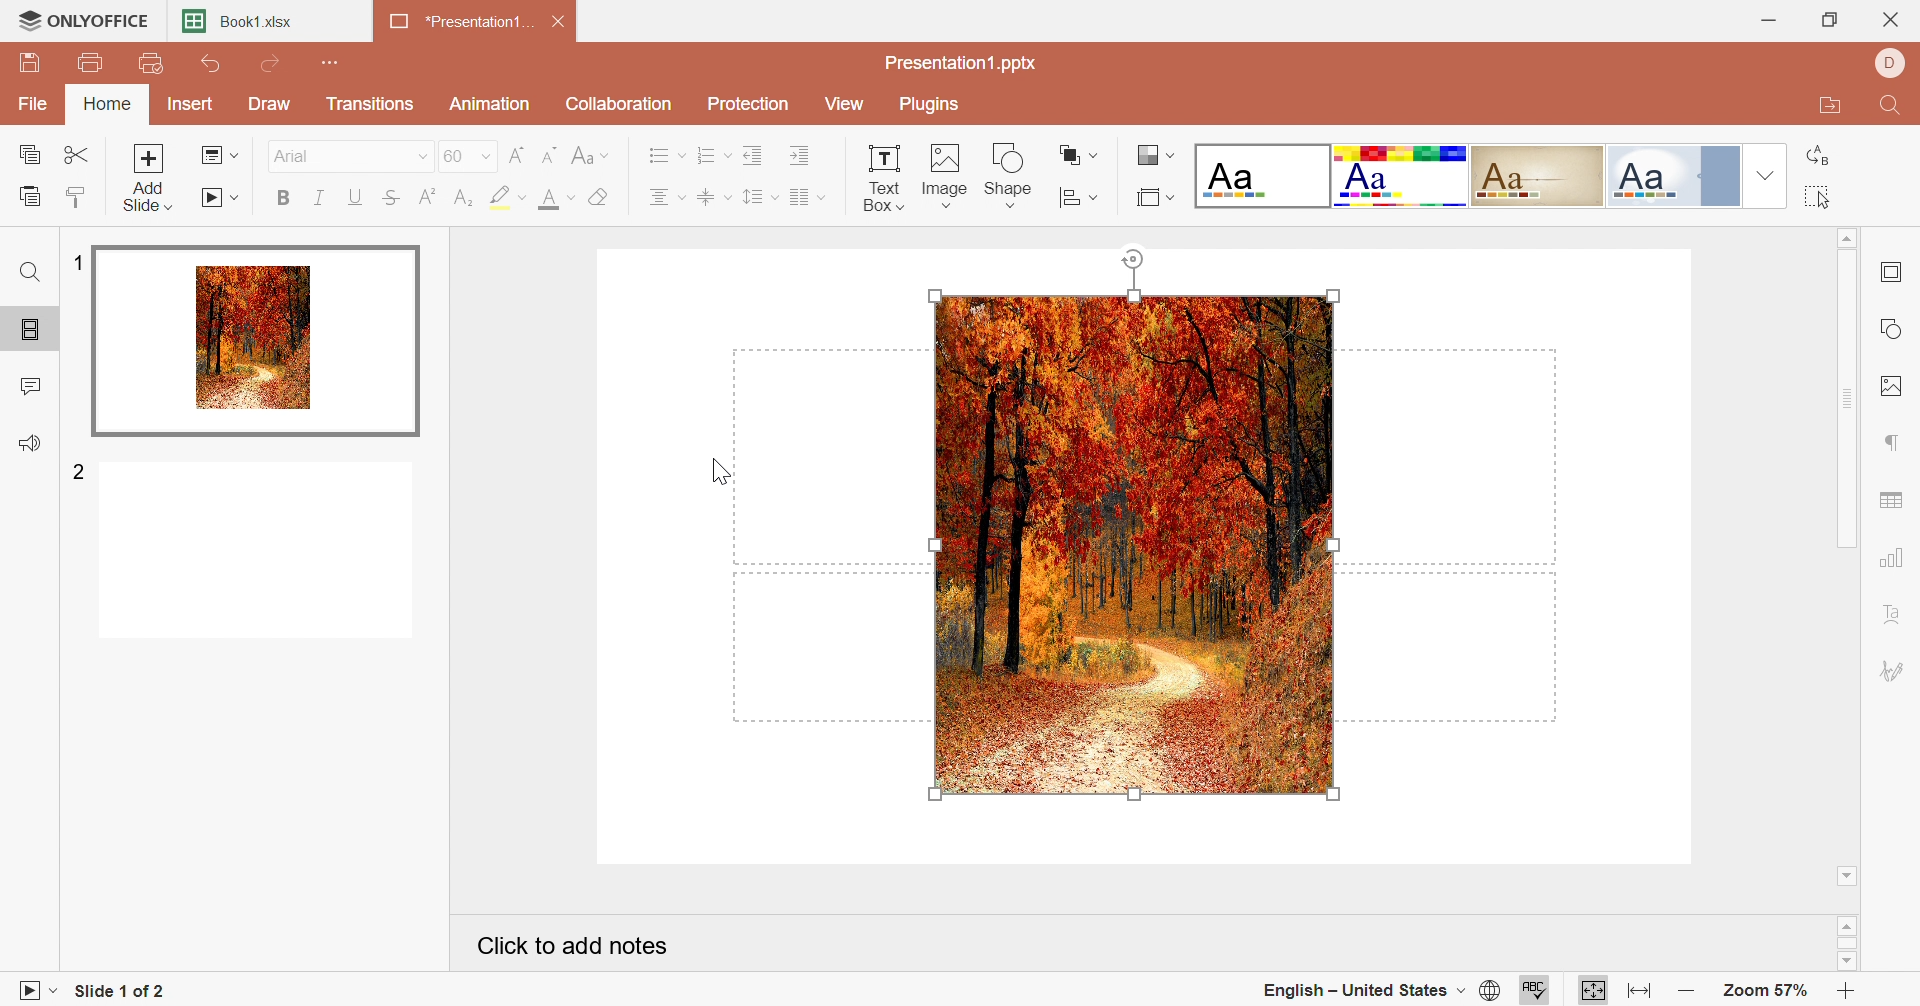  Describe the element at coordinates (114, 992) in the screenshot. I see `Slide 1 of 2` at that location.